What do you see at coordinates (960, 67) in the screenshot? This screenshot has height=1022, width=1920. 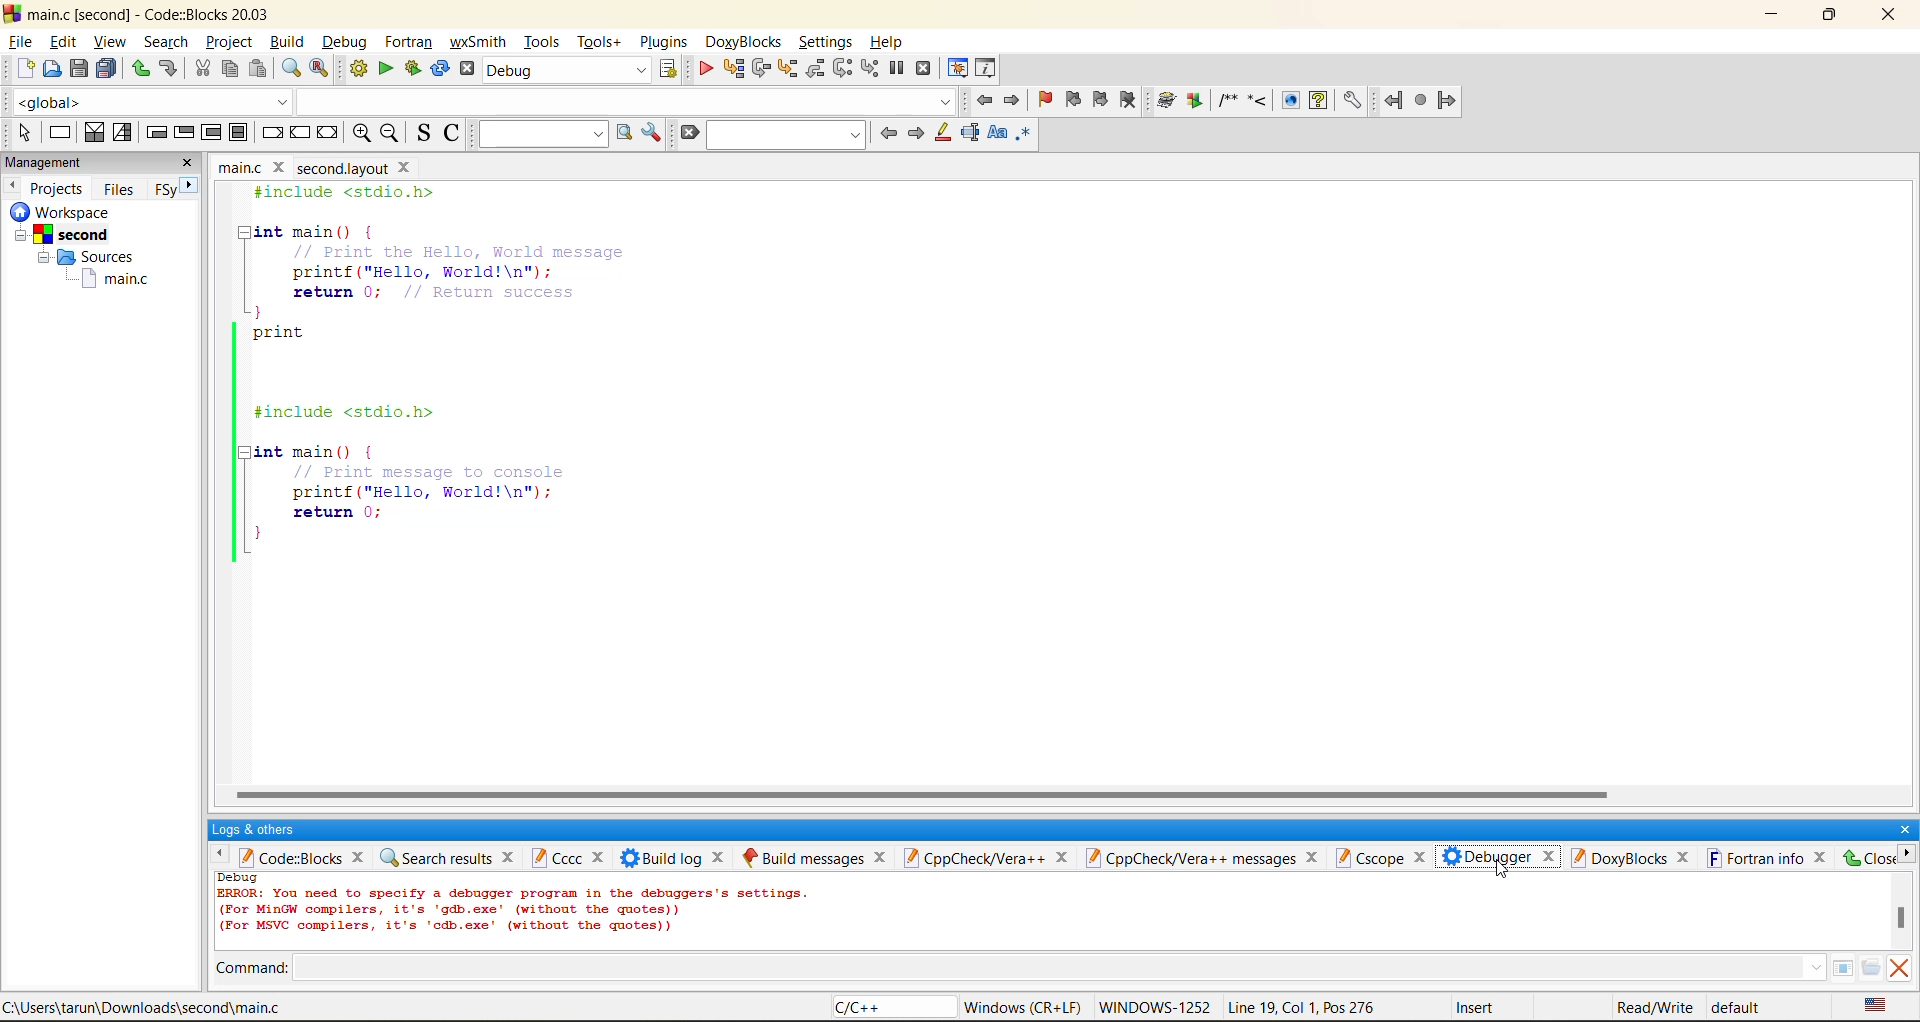 I see `debugging windows` at bounding box center [960, 67].